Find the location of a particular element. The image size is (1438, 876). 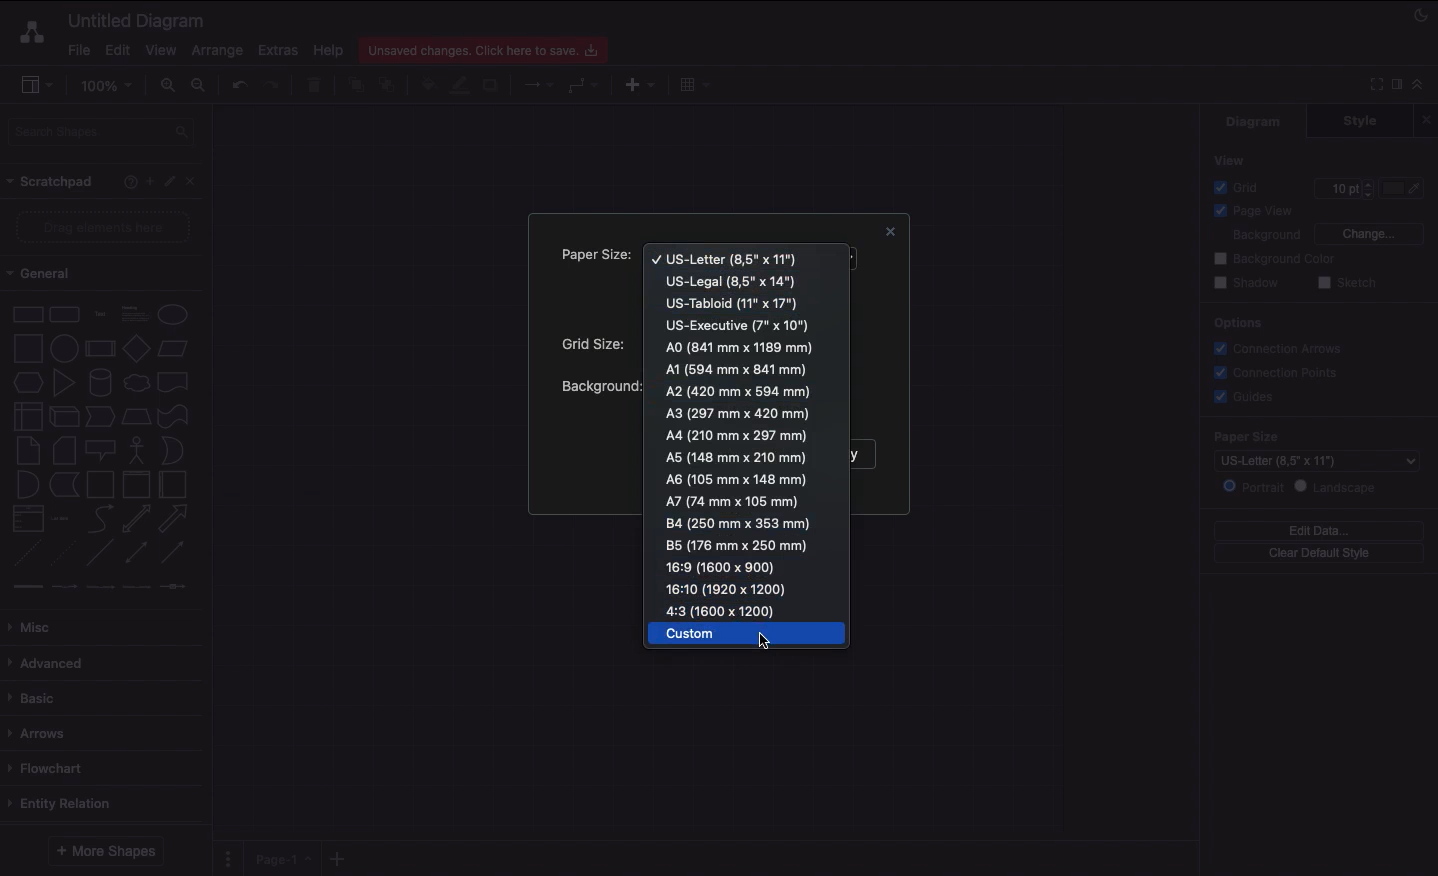

Edit data is located at coordinates (1319, 530).